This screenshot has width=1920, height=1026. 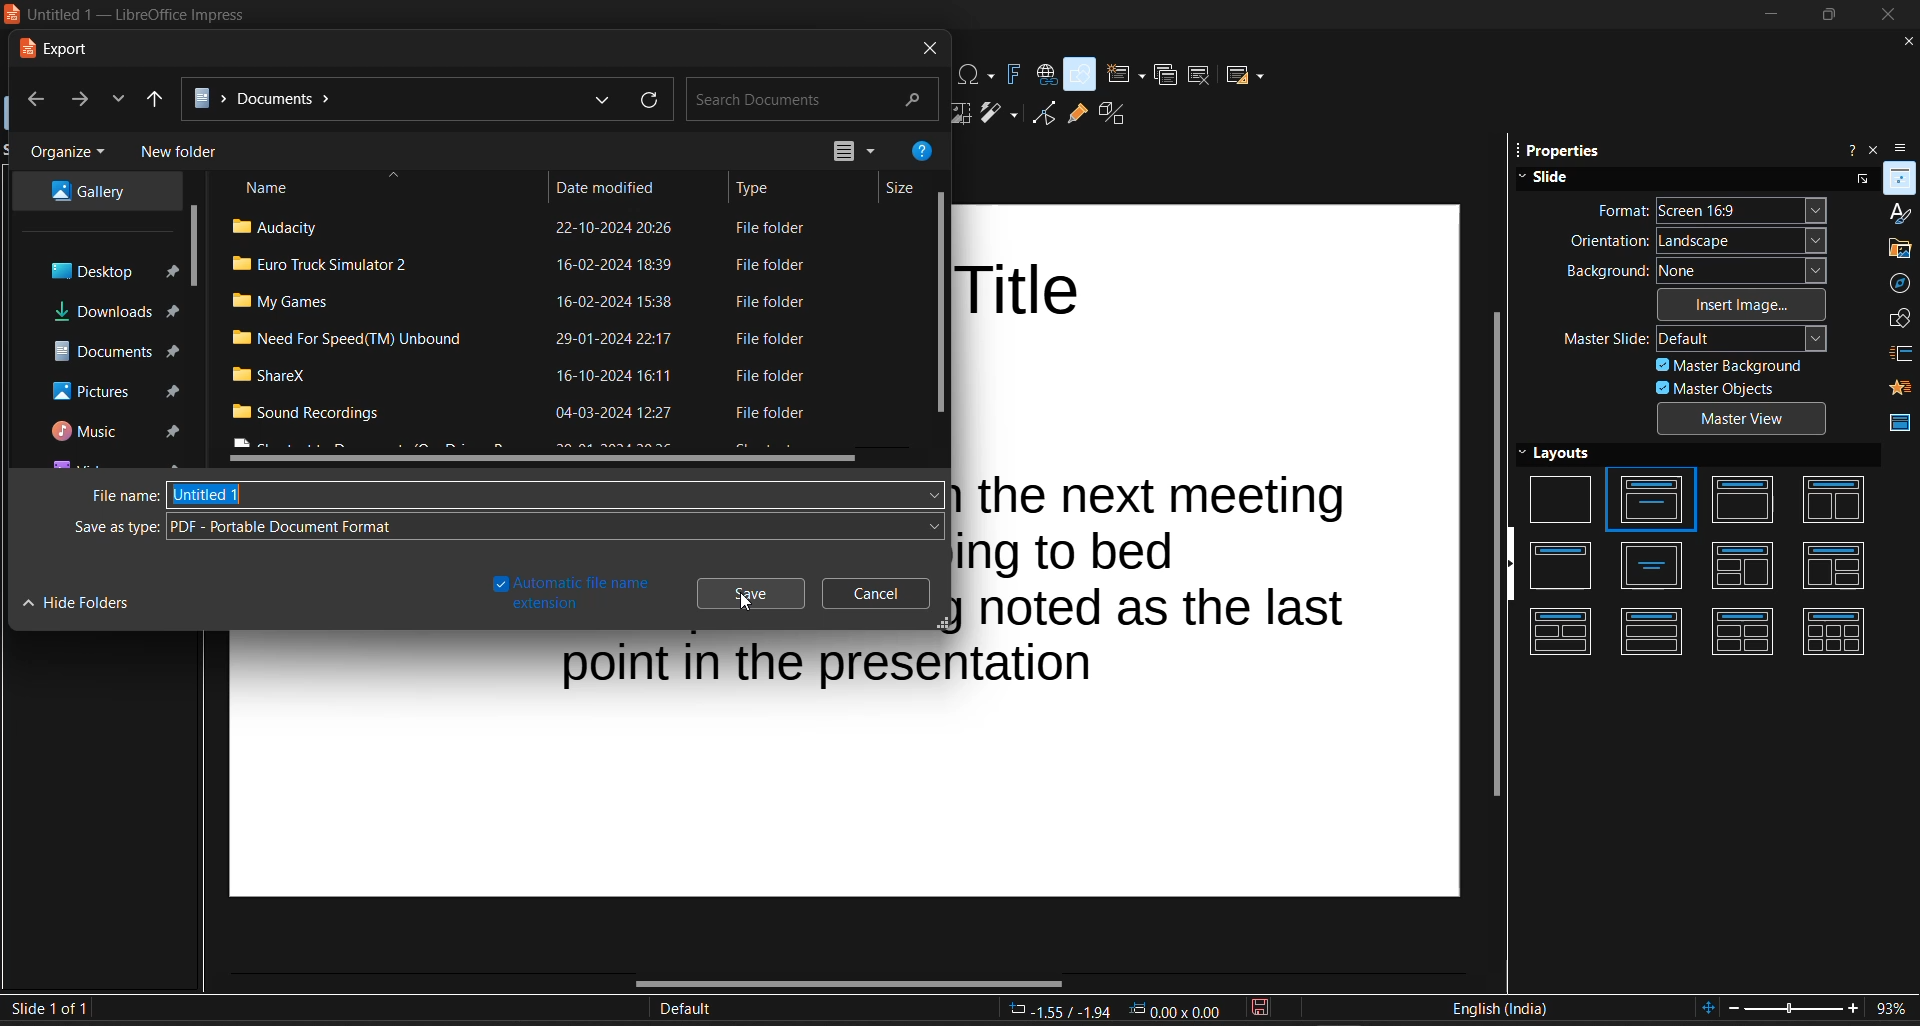 I want to click on File folder, so click(x=776, y=374).